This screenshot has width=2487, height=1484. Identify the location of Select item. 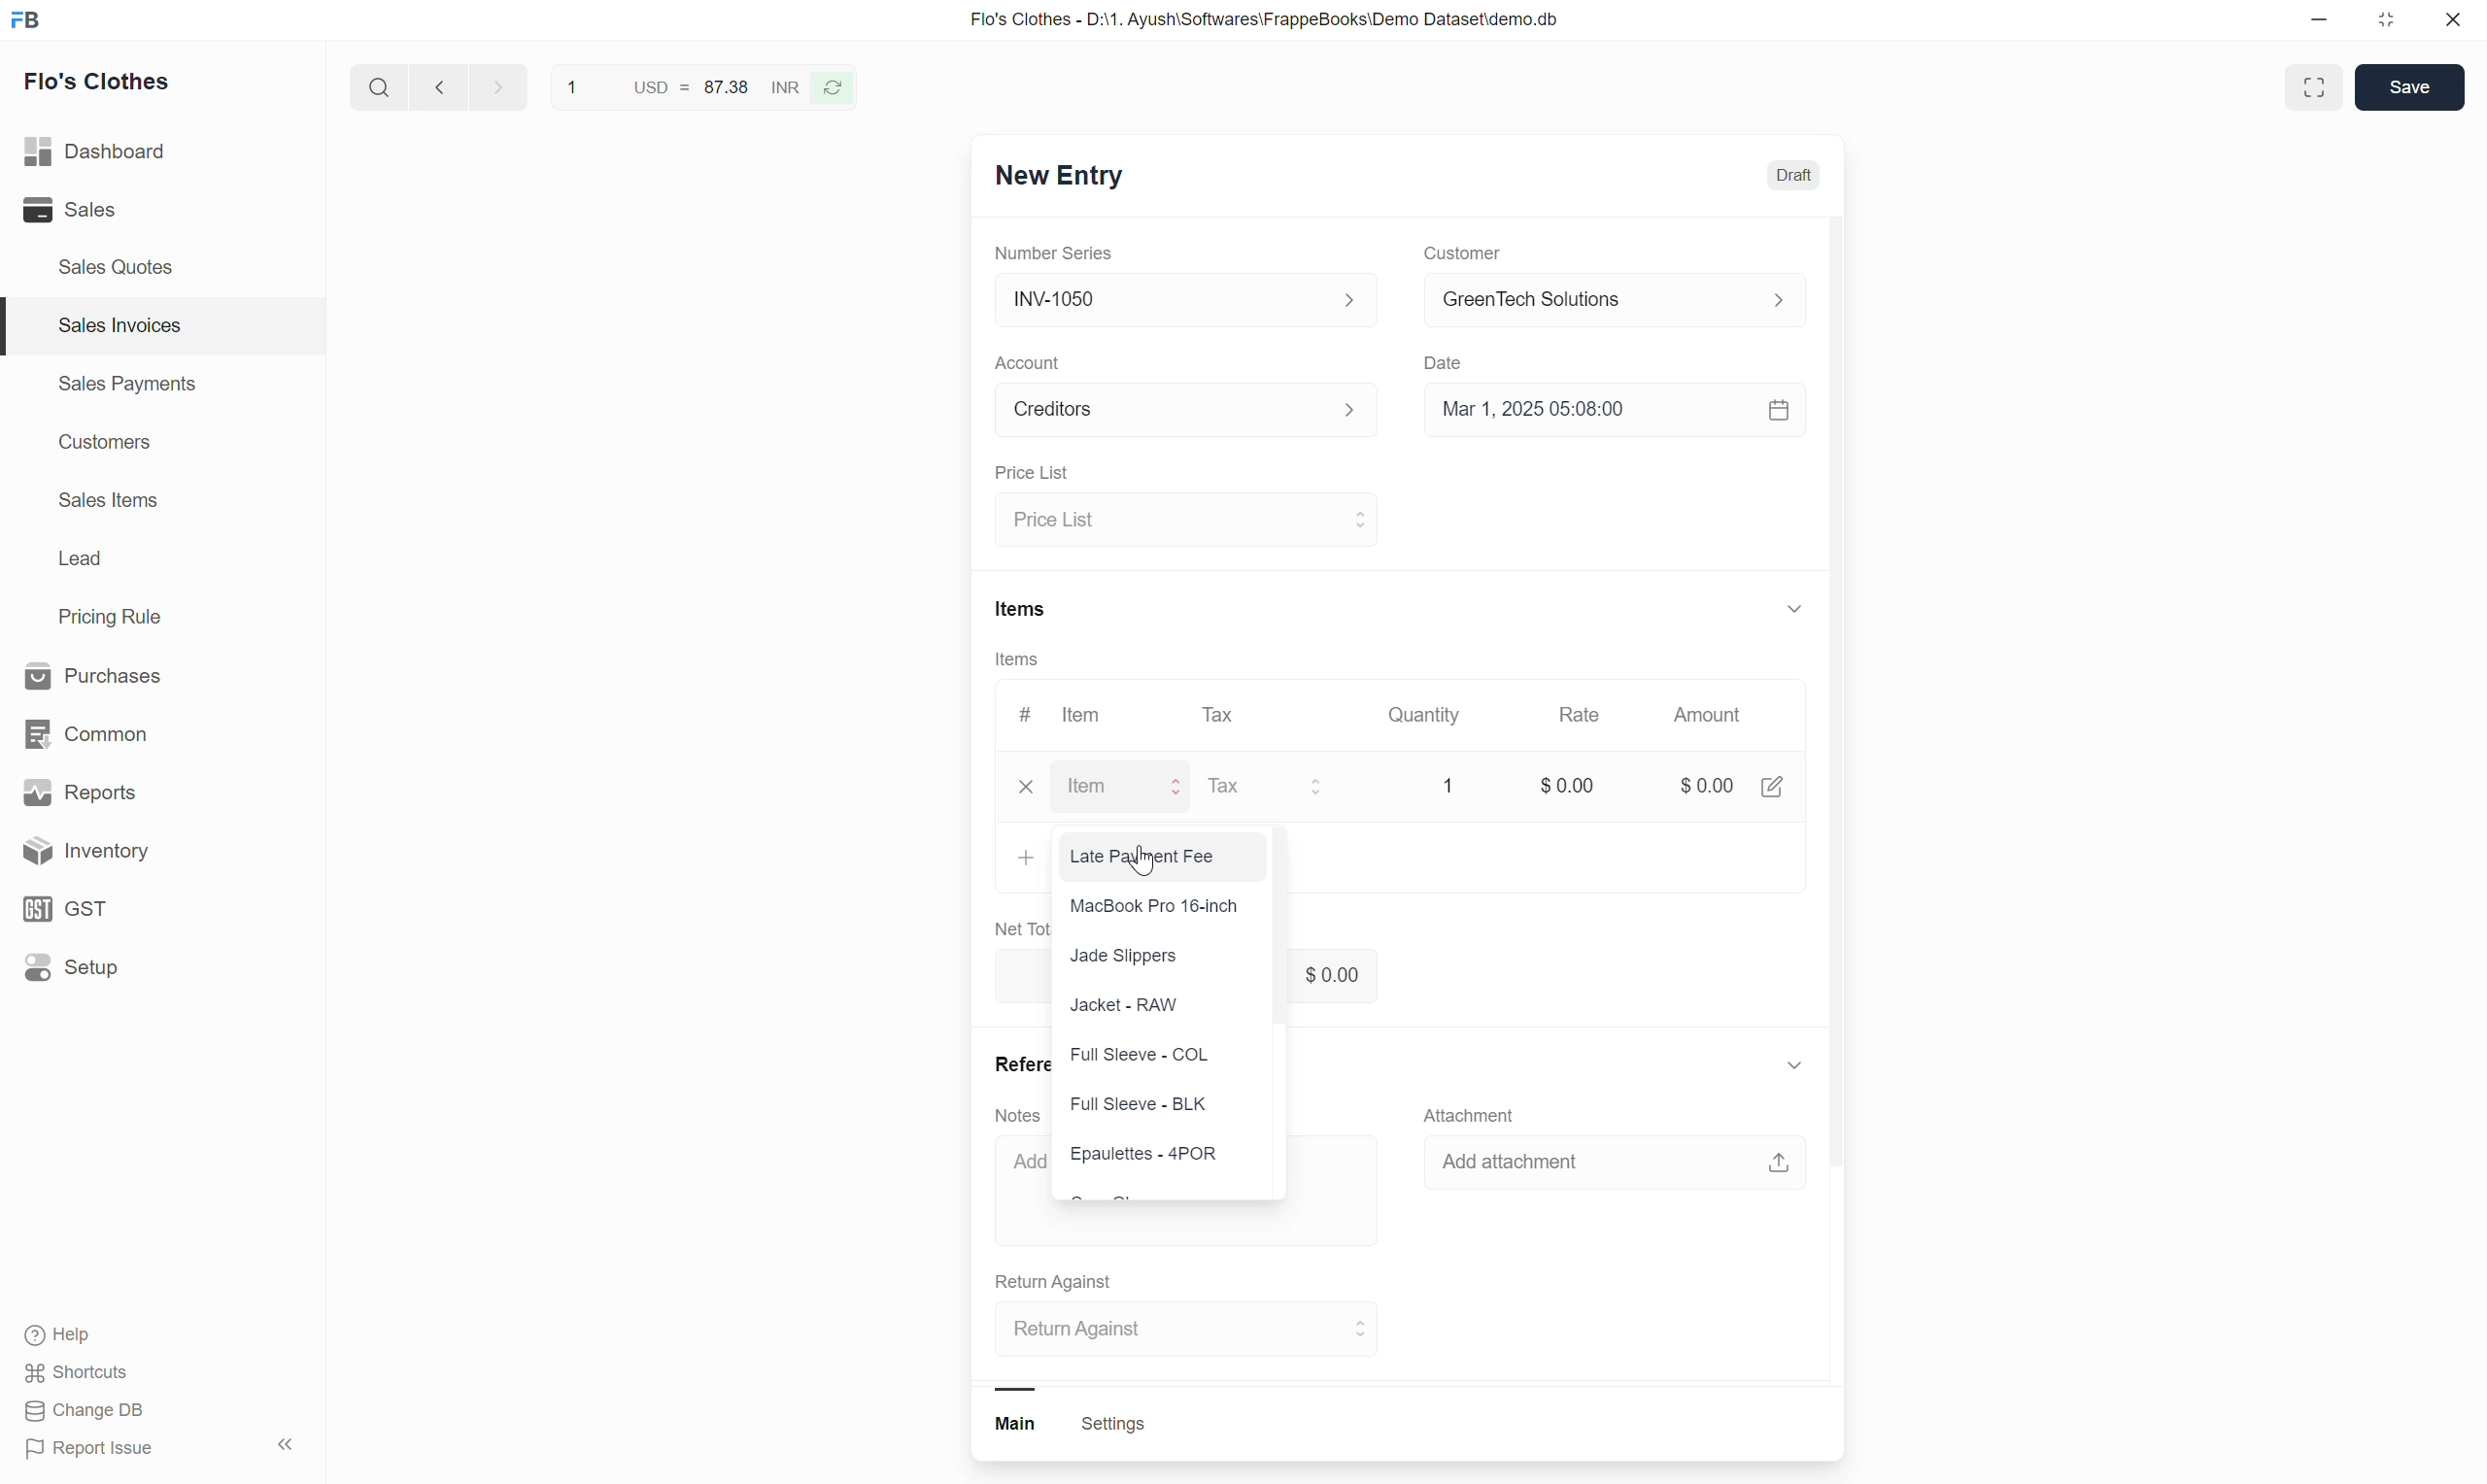
(1129, 788).